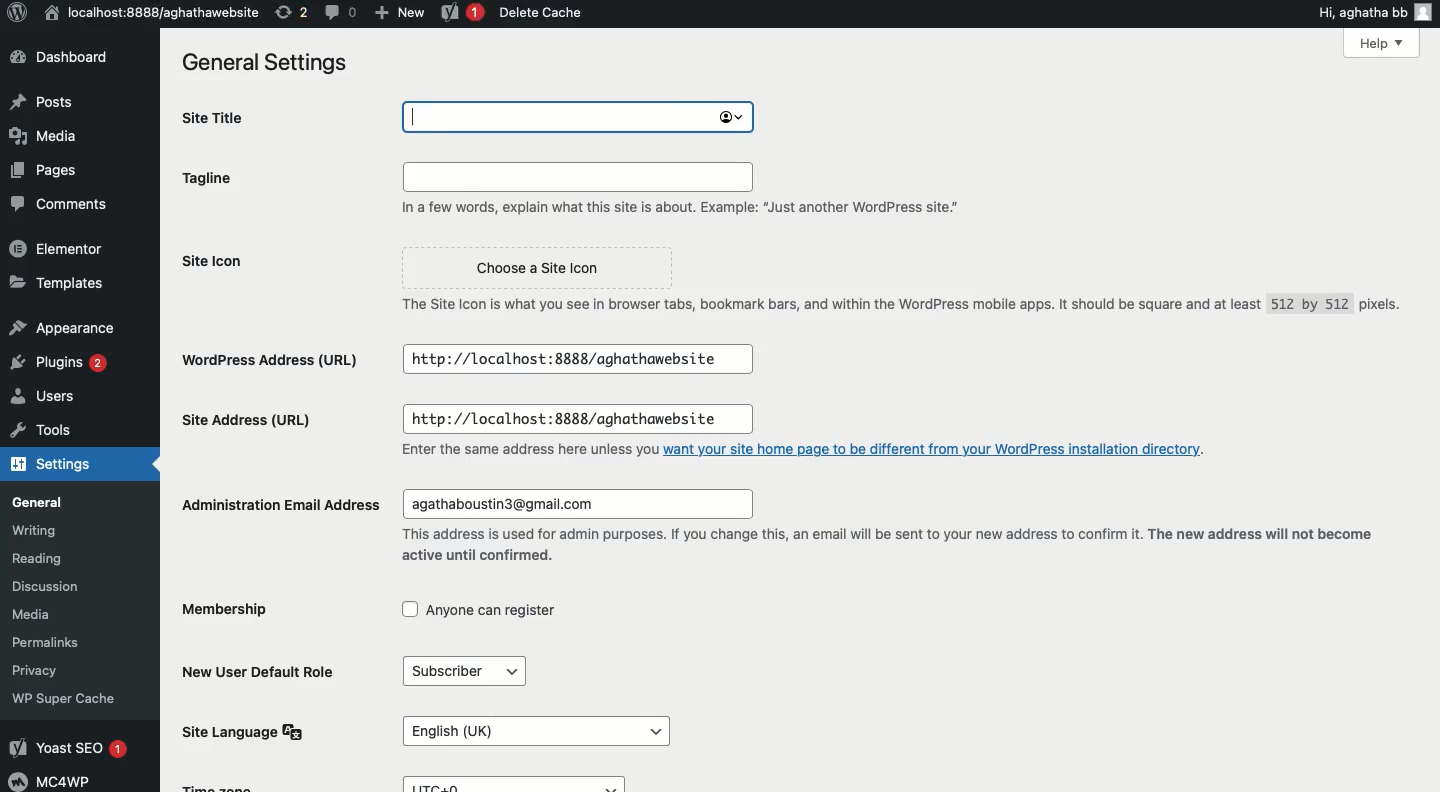  I want to click on Comments, so click(55, 205).